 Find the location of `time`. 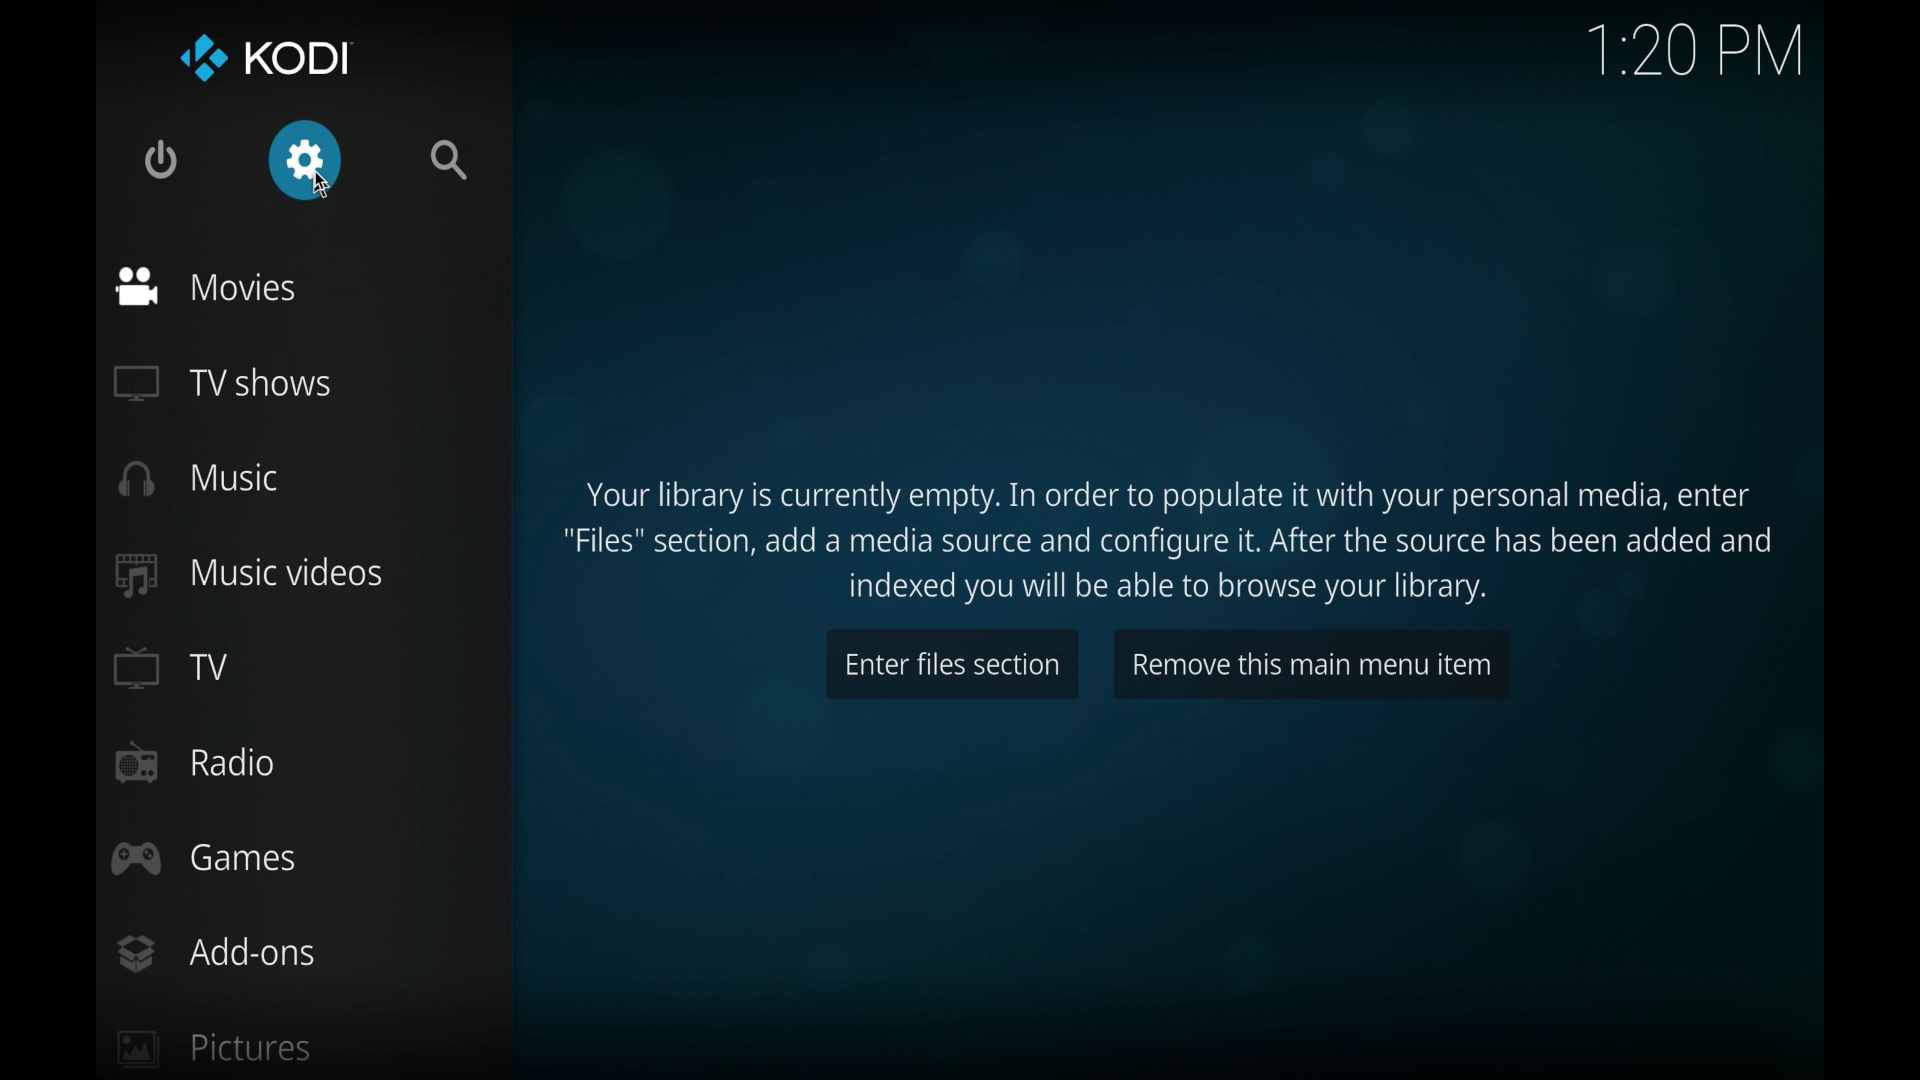

time is located at coordinates (1696, 52).